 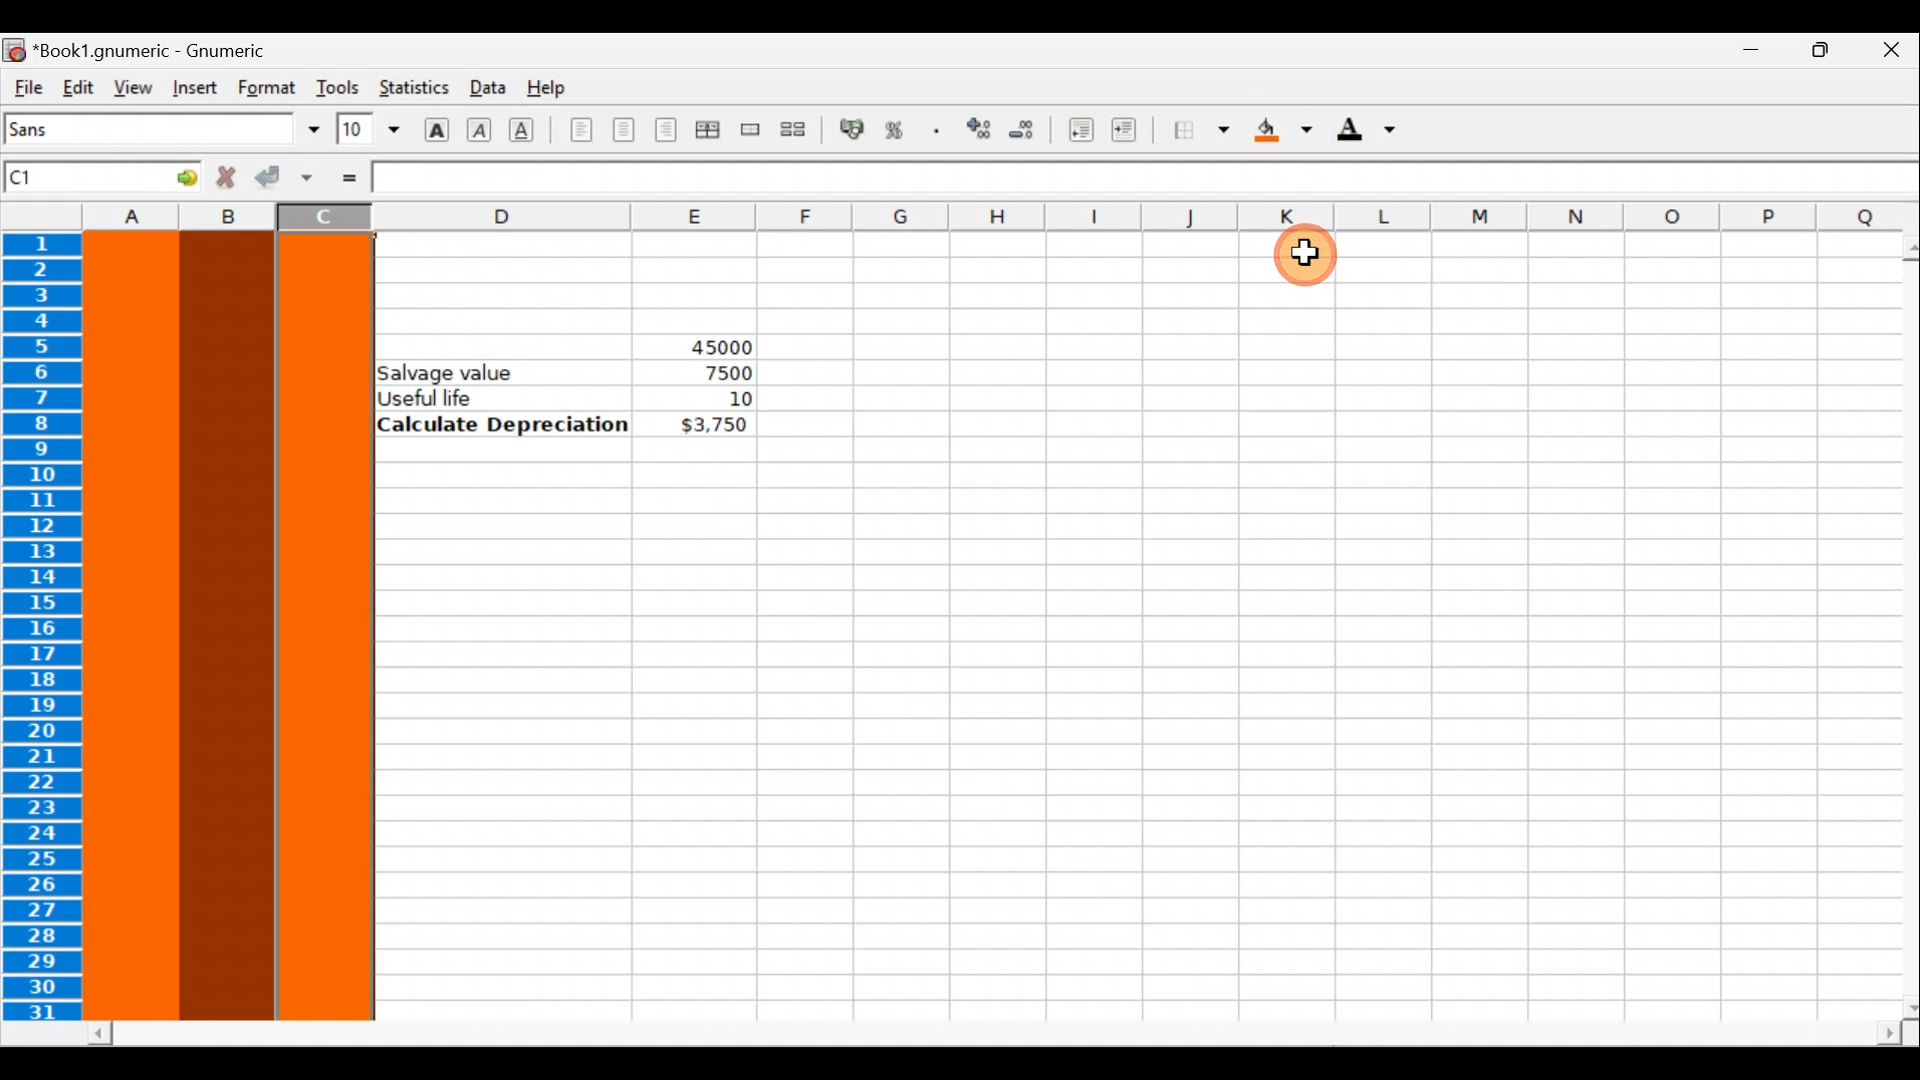 What do you see at coordinates (1896, 627) in the screenshot?
I see `Scroll bar` at bounding box center [1896, 627].